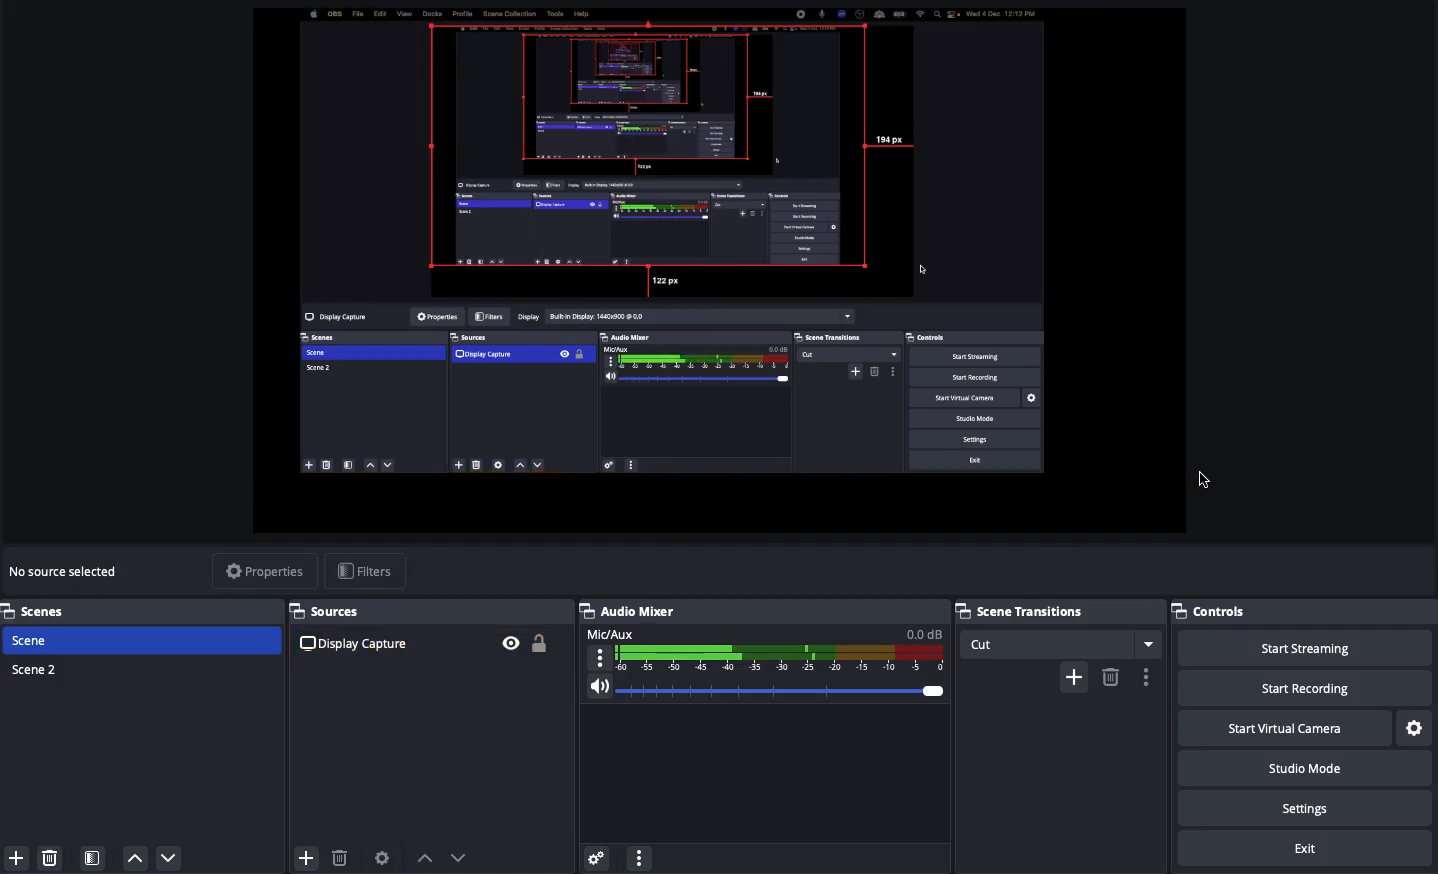 This screenshot has height=874, width=1438. Describe the element at coordinates (365, 571) in the screenshot. I see `Fitters` at that location.